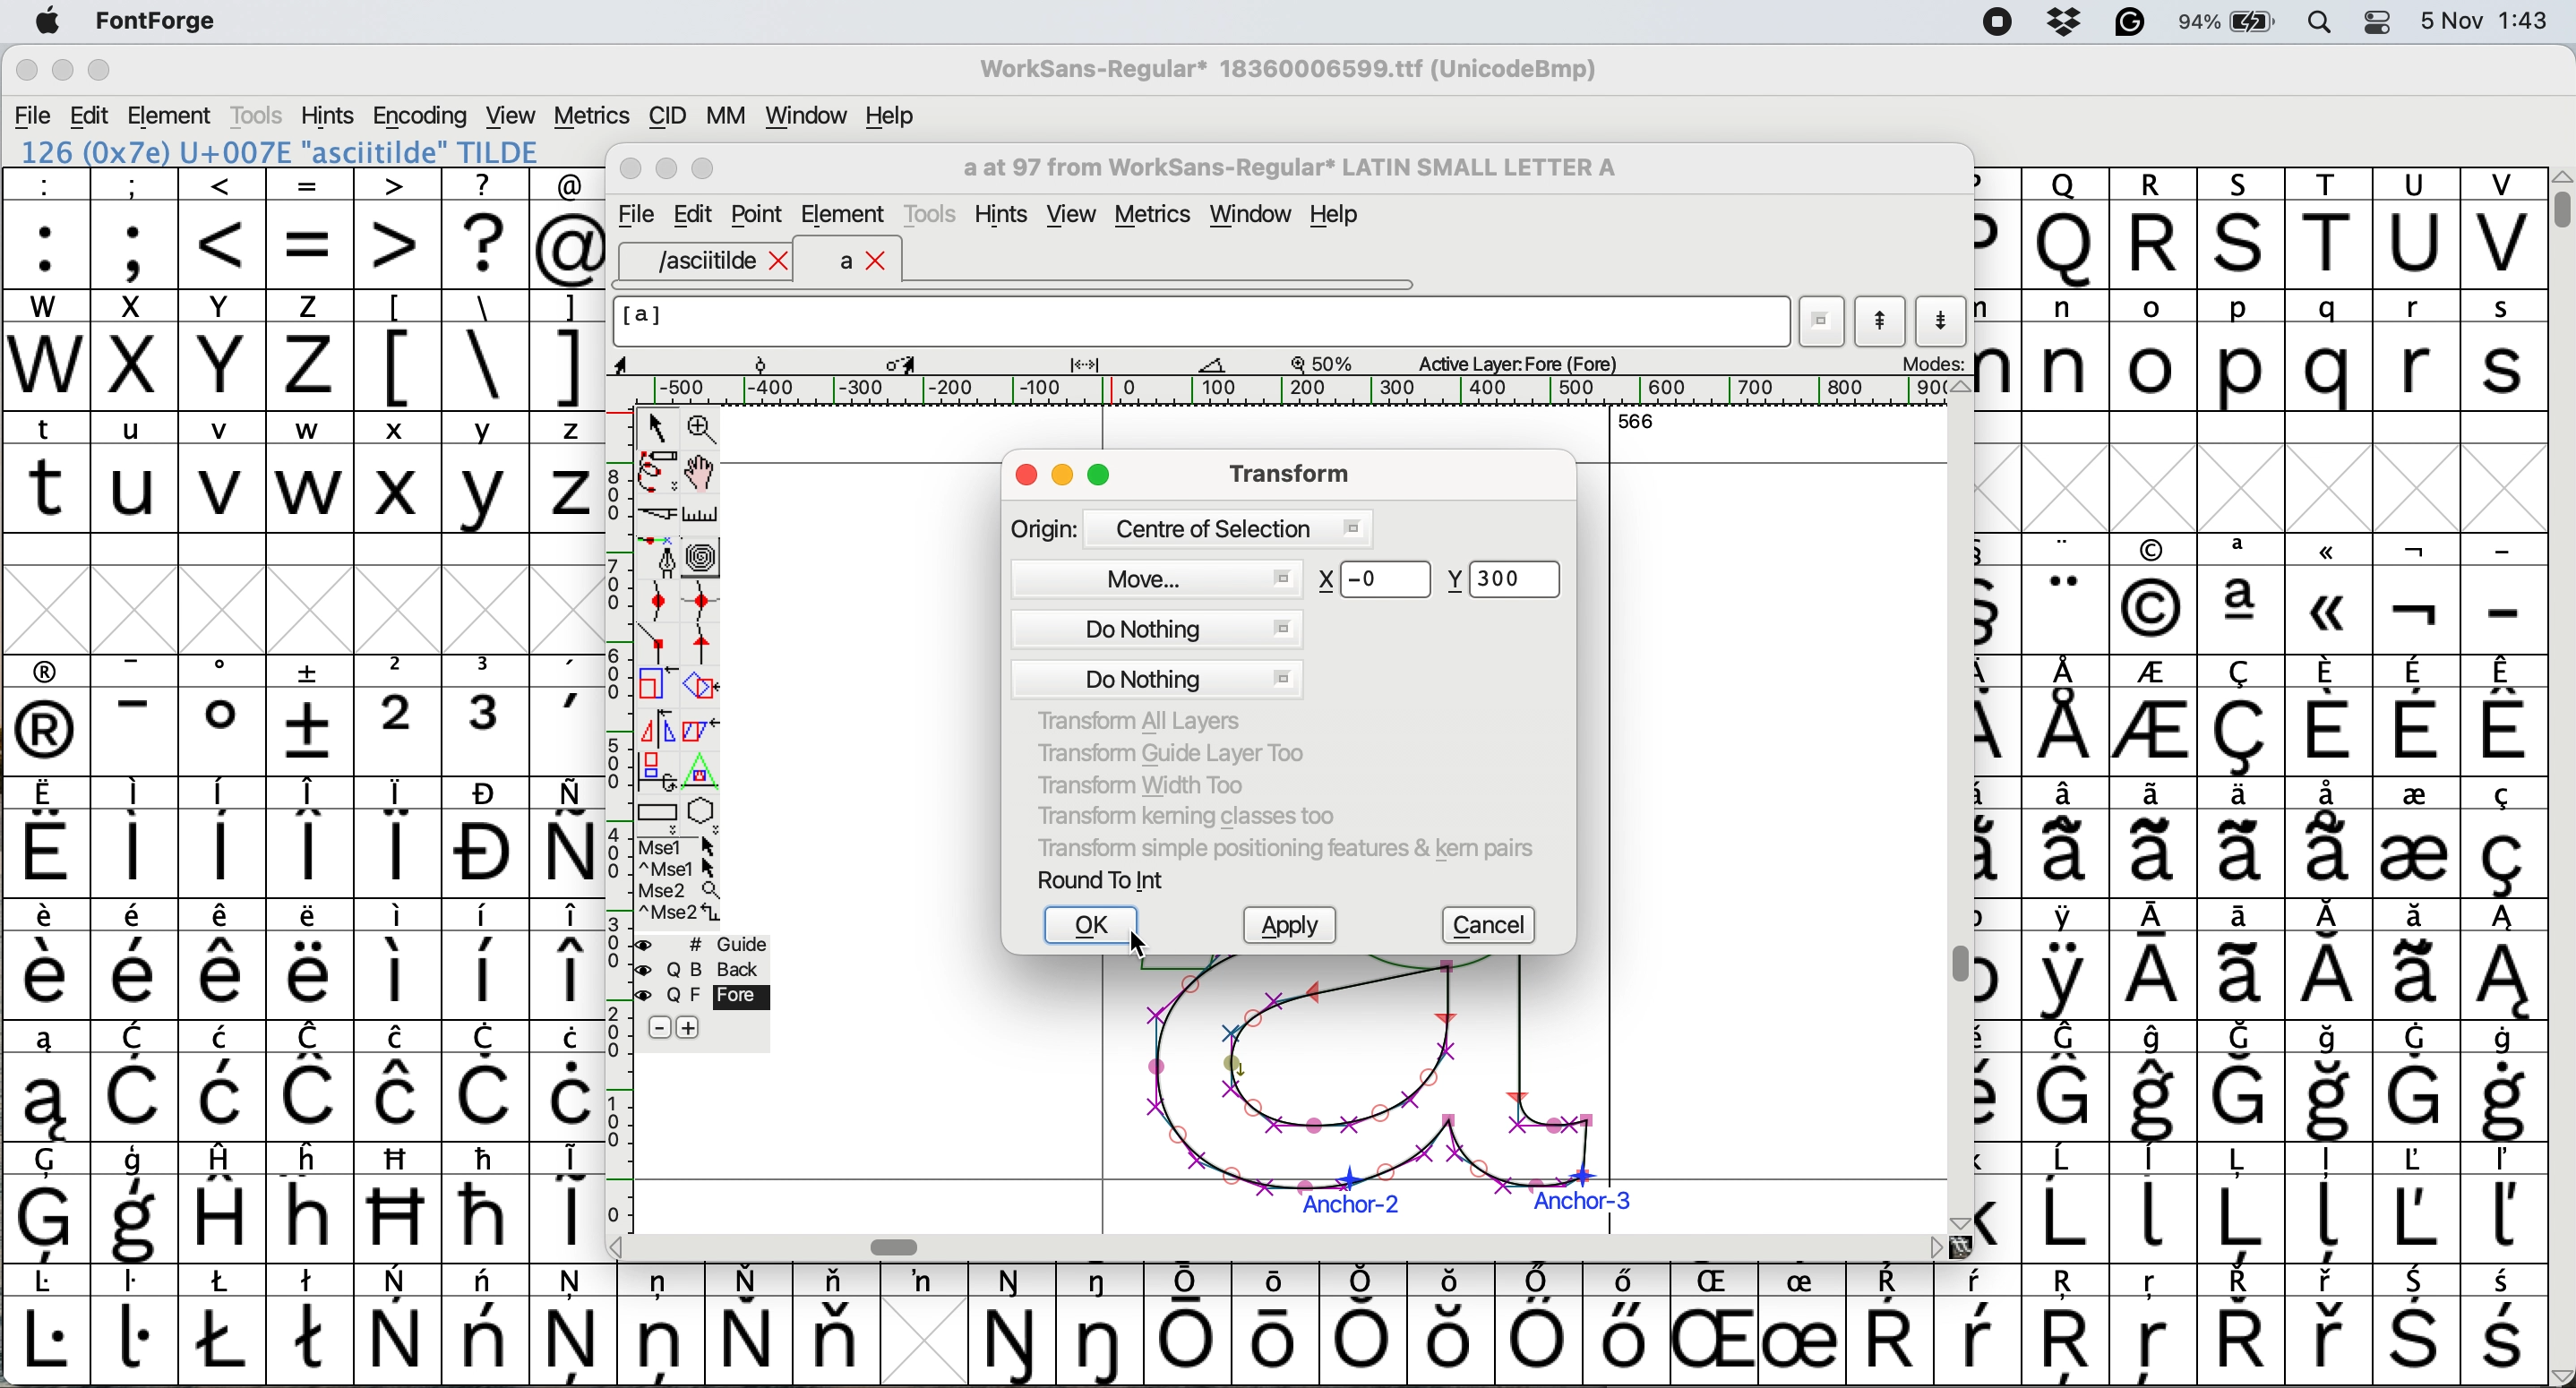  I want to click on symbol, so click(228, 1081).